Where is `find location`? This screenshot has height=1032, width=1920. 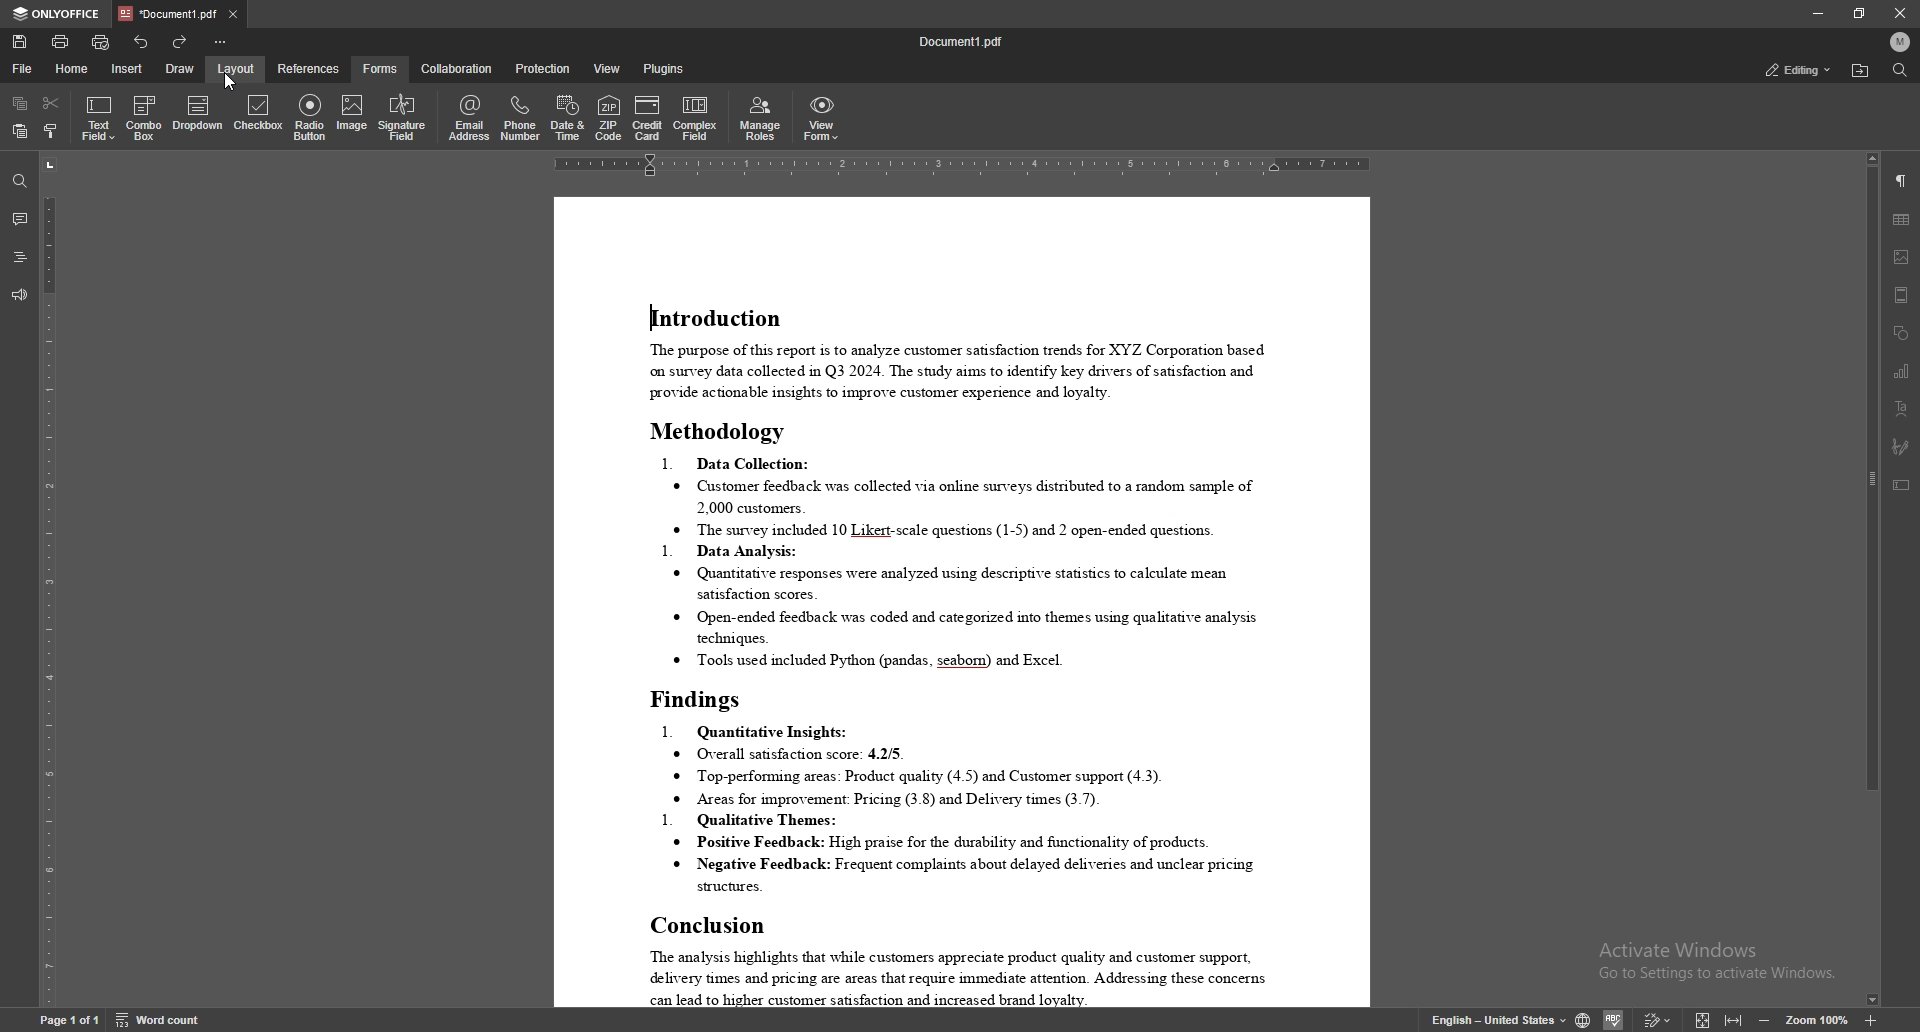
find location is located at coordinates (1862, 71).